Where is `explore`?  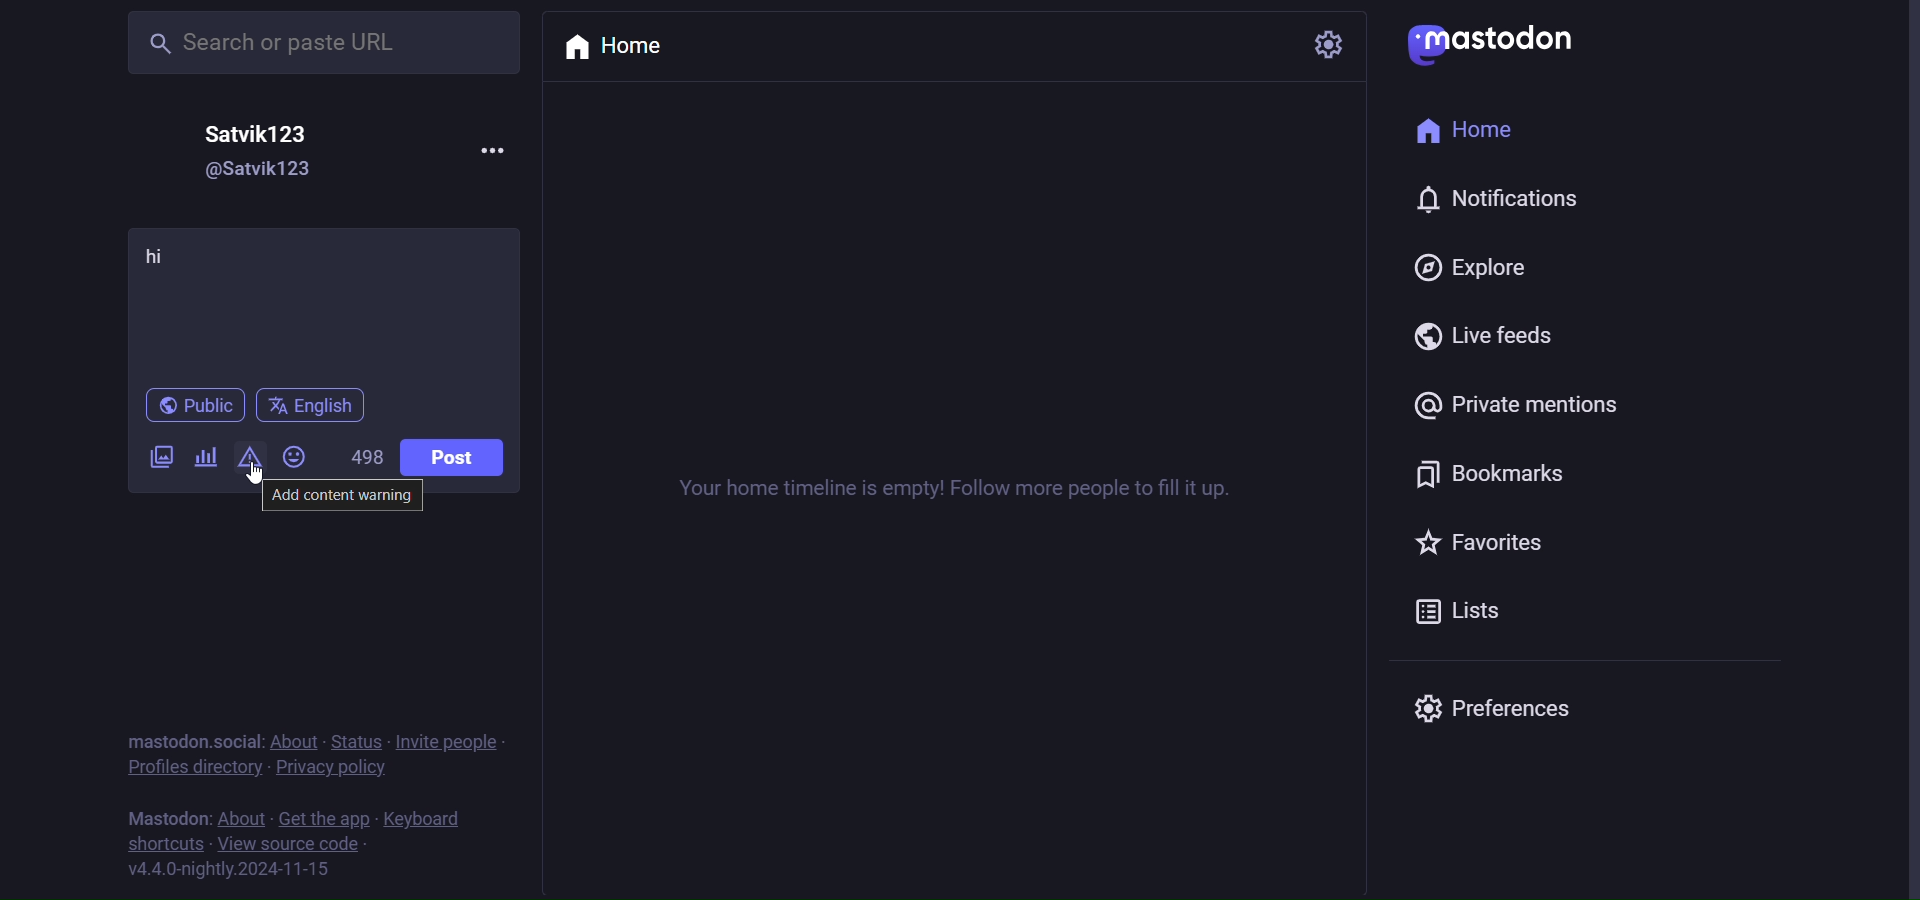
explore is located at coordinates (1472, 267).